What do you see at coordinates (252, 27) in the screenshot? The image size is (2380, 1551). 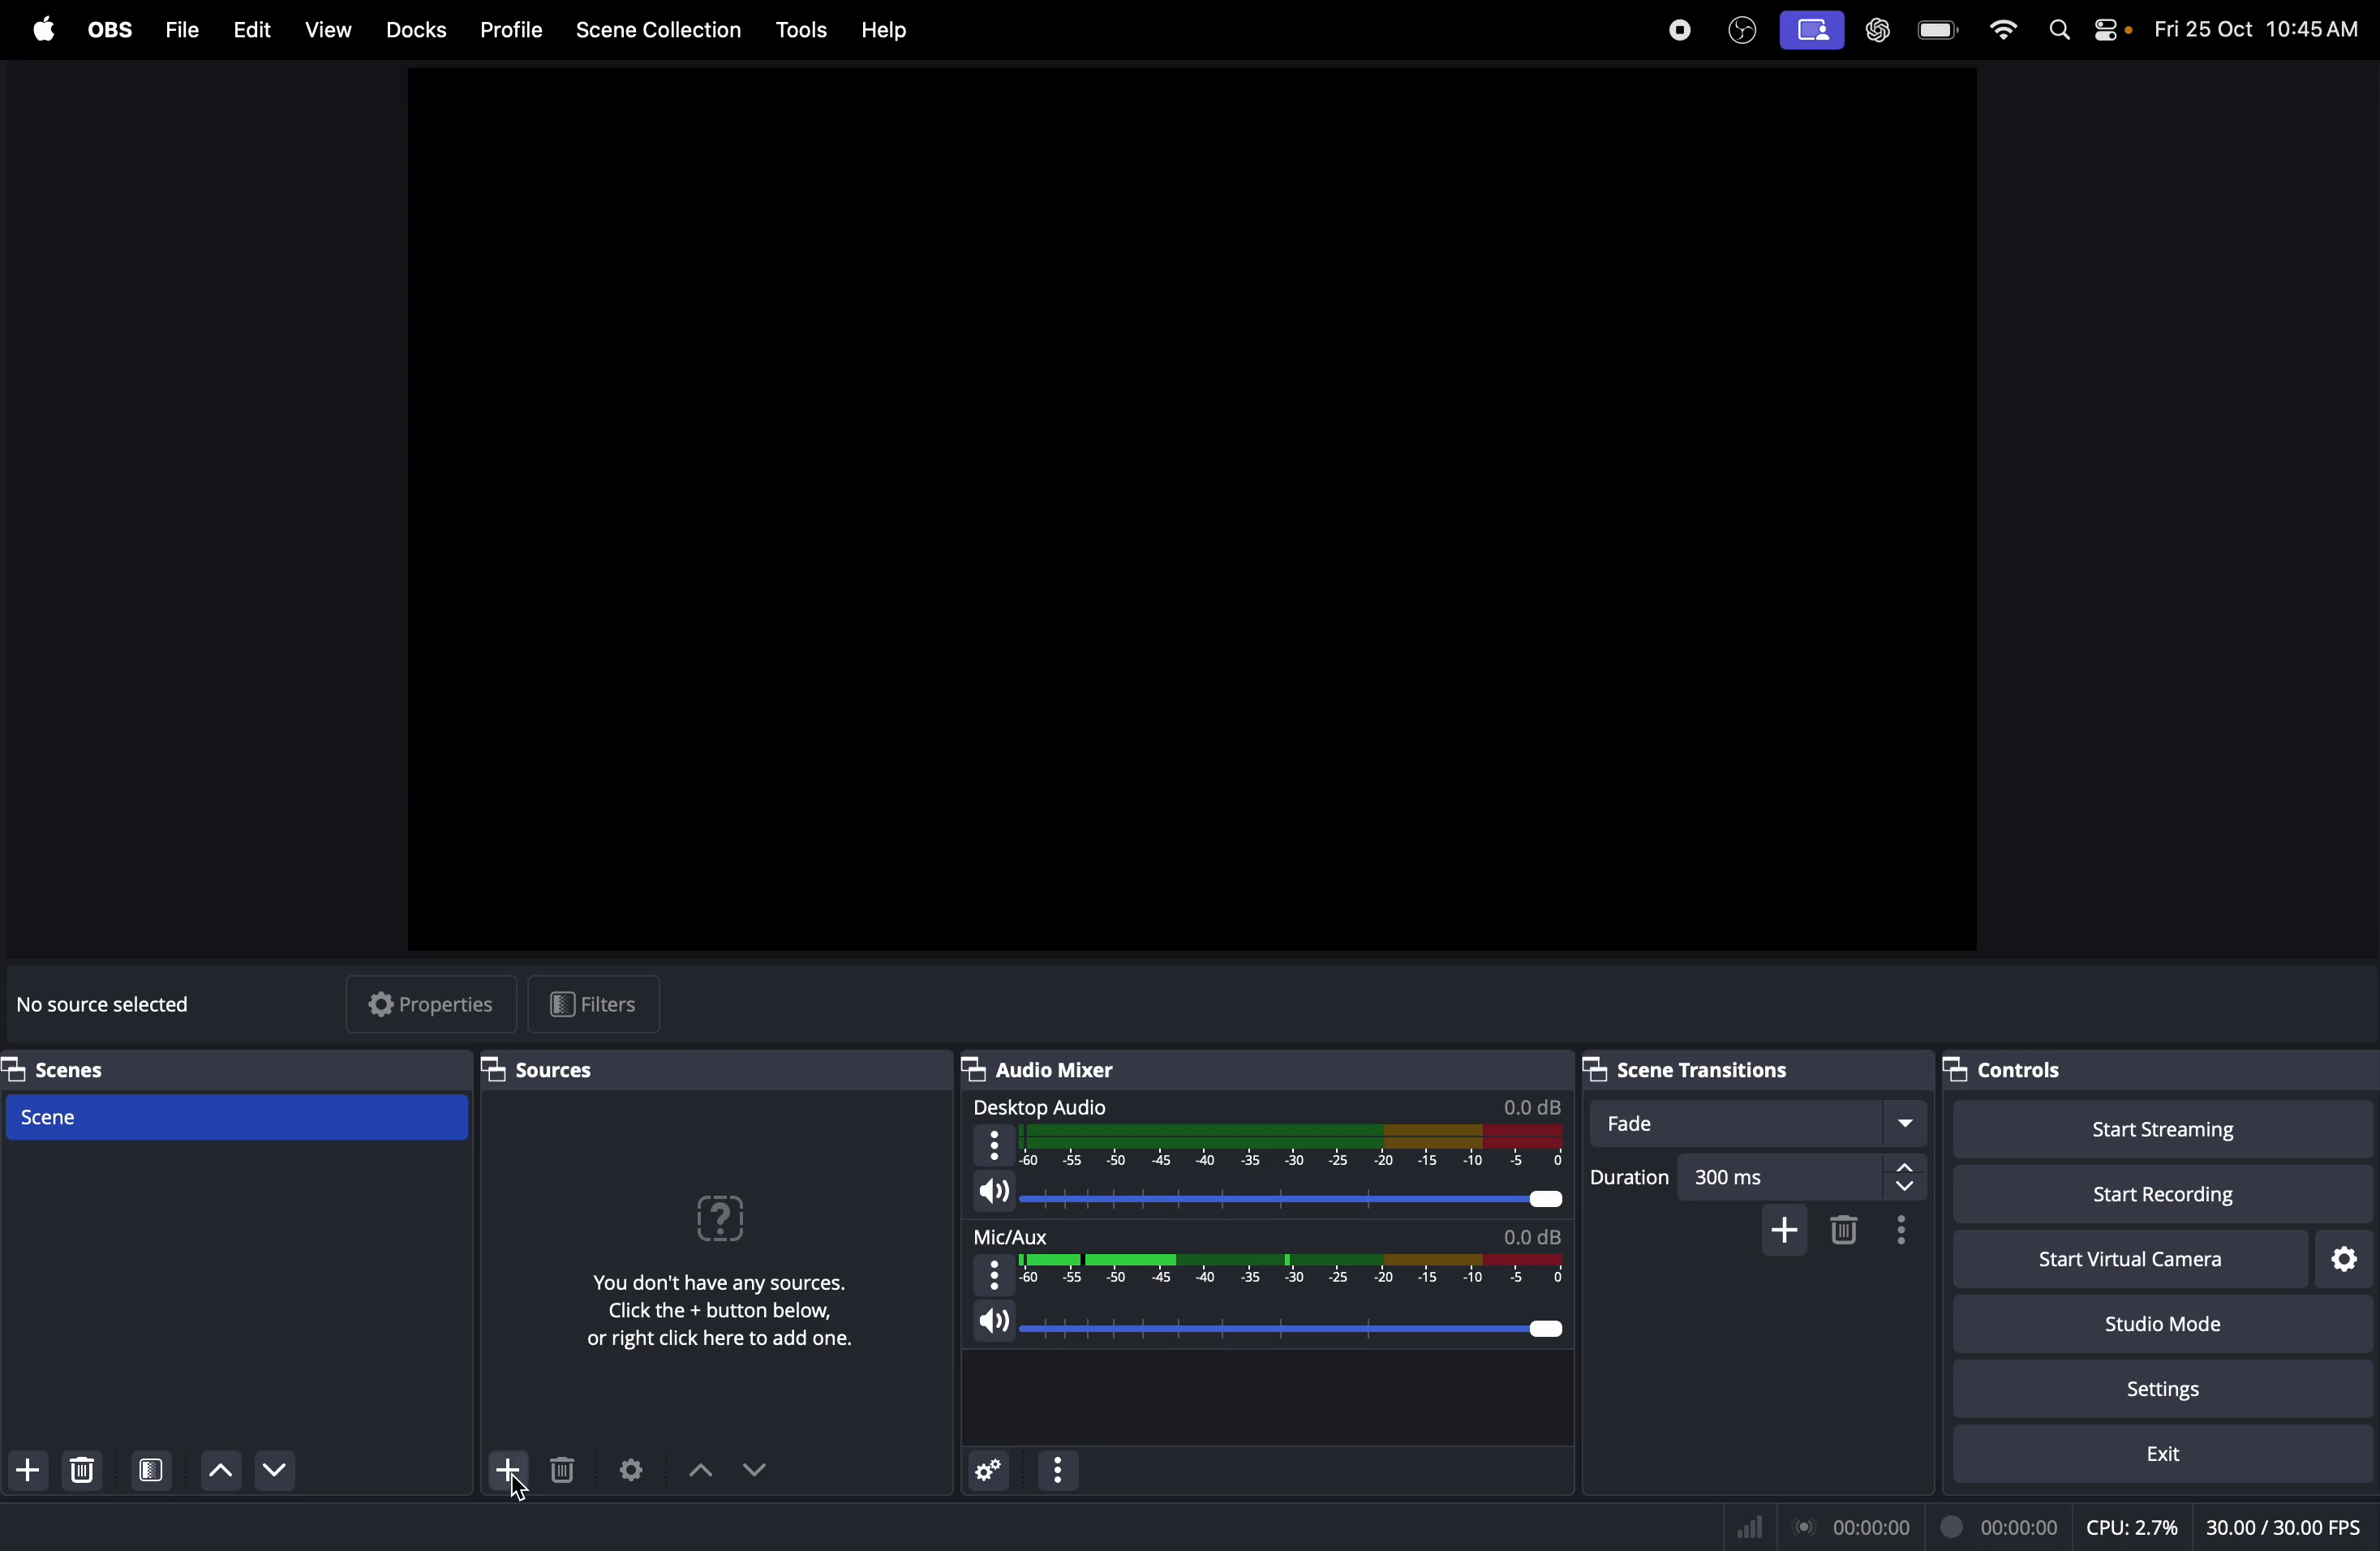 I see `Edit` at bounding box center [252, 27].